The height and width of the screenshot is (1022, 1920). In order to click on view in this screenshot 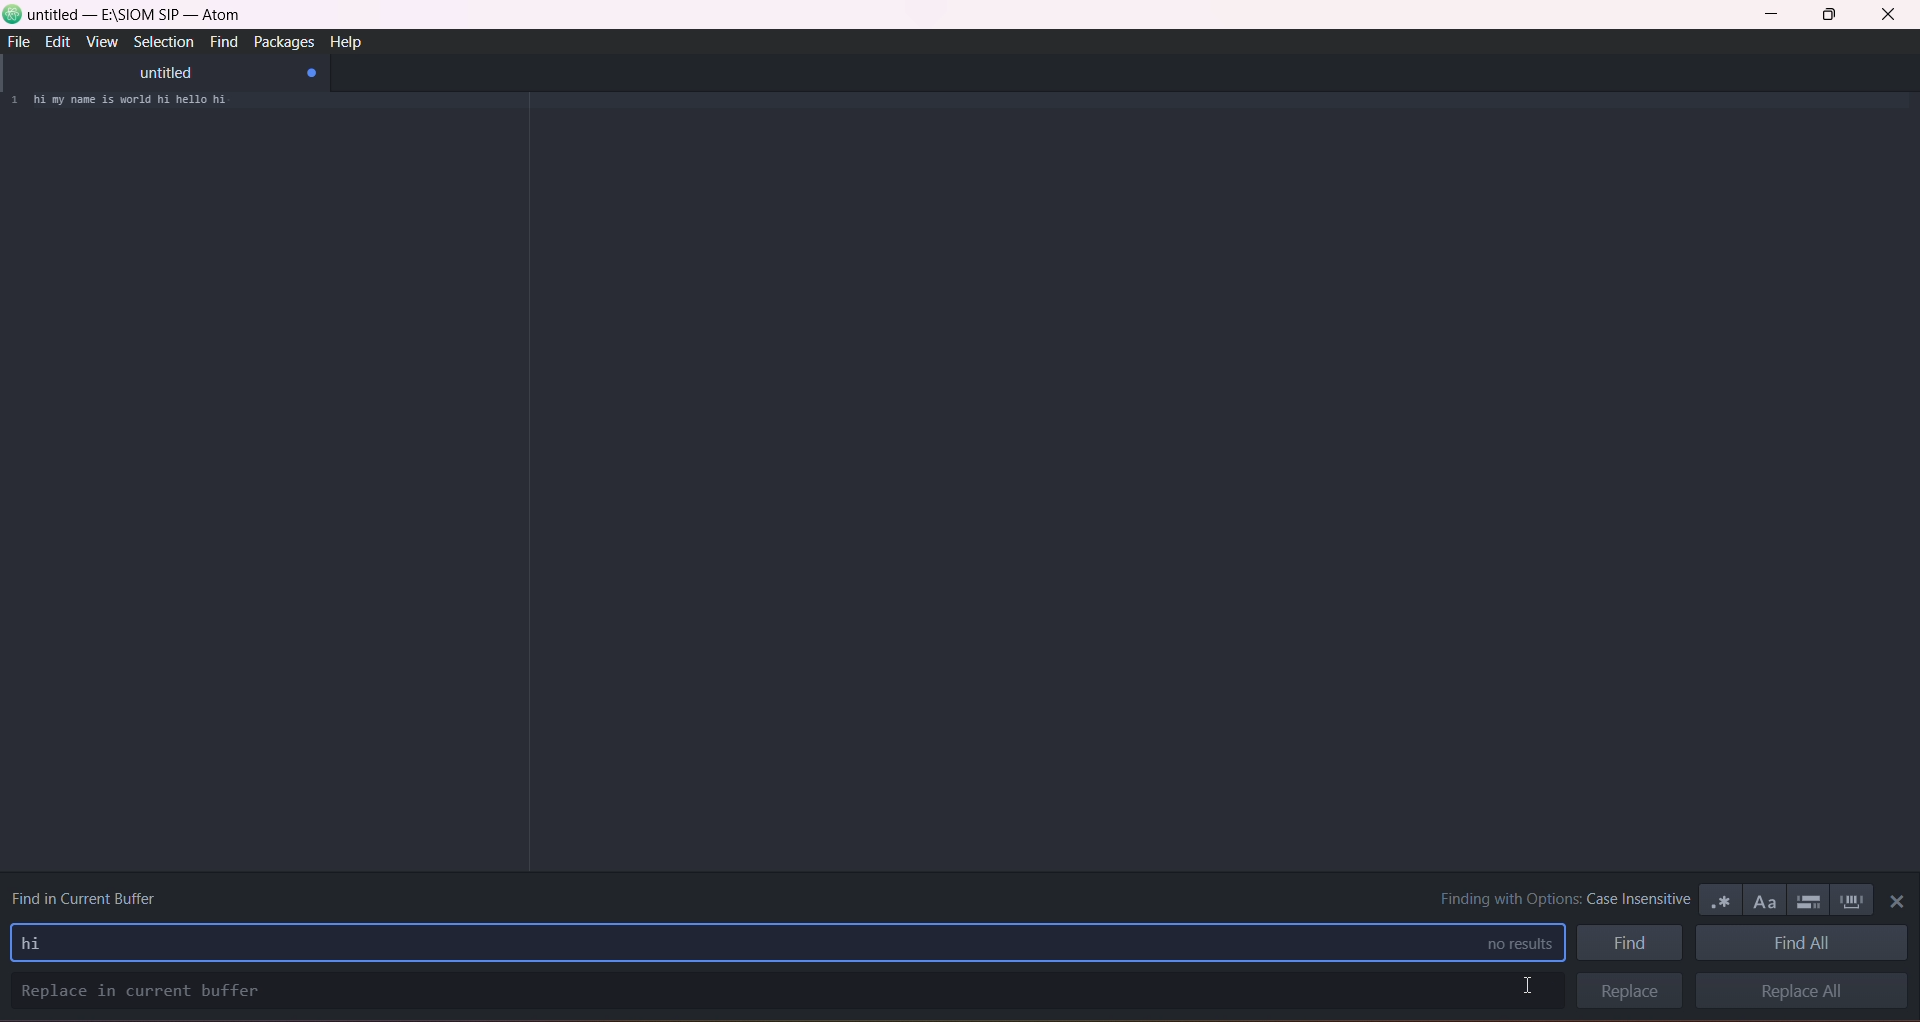, I will do `click(101, 43)`.